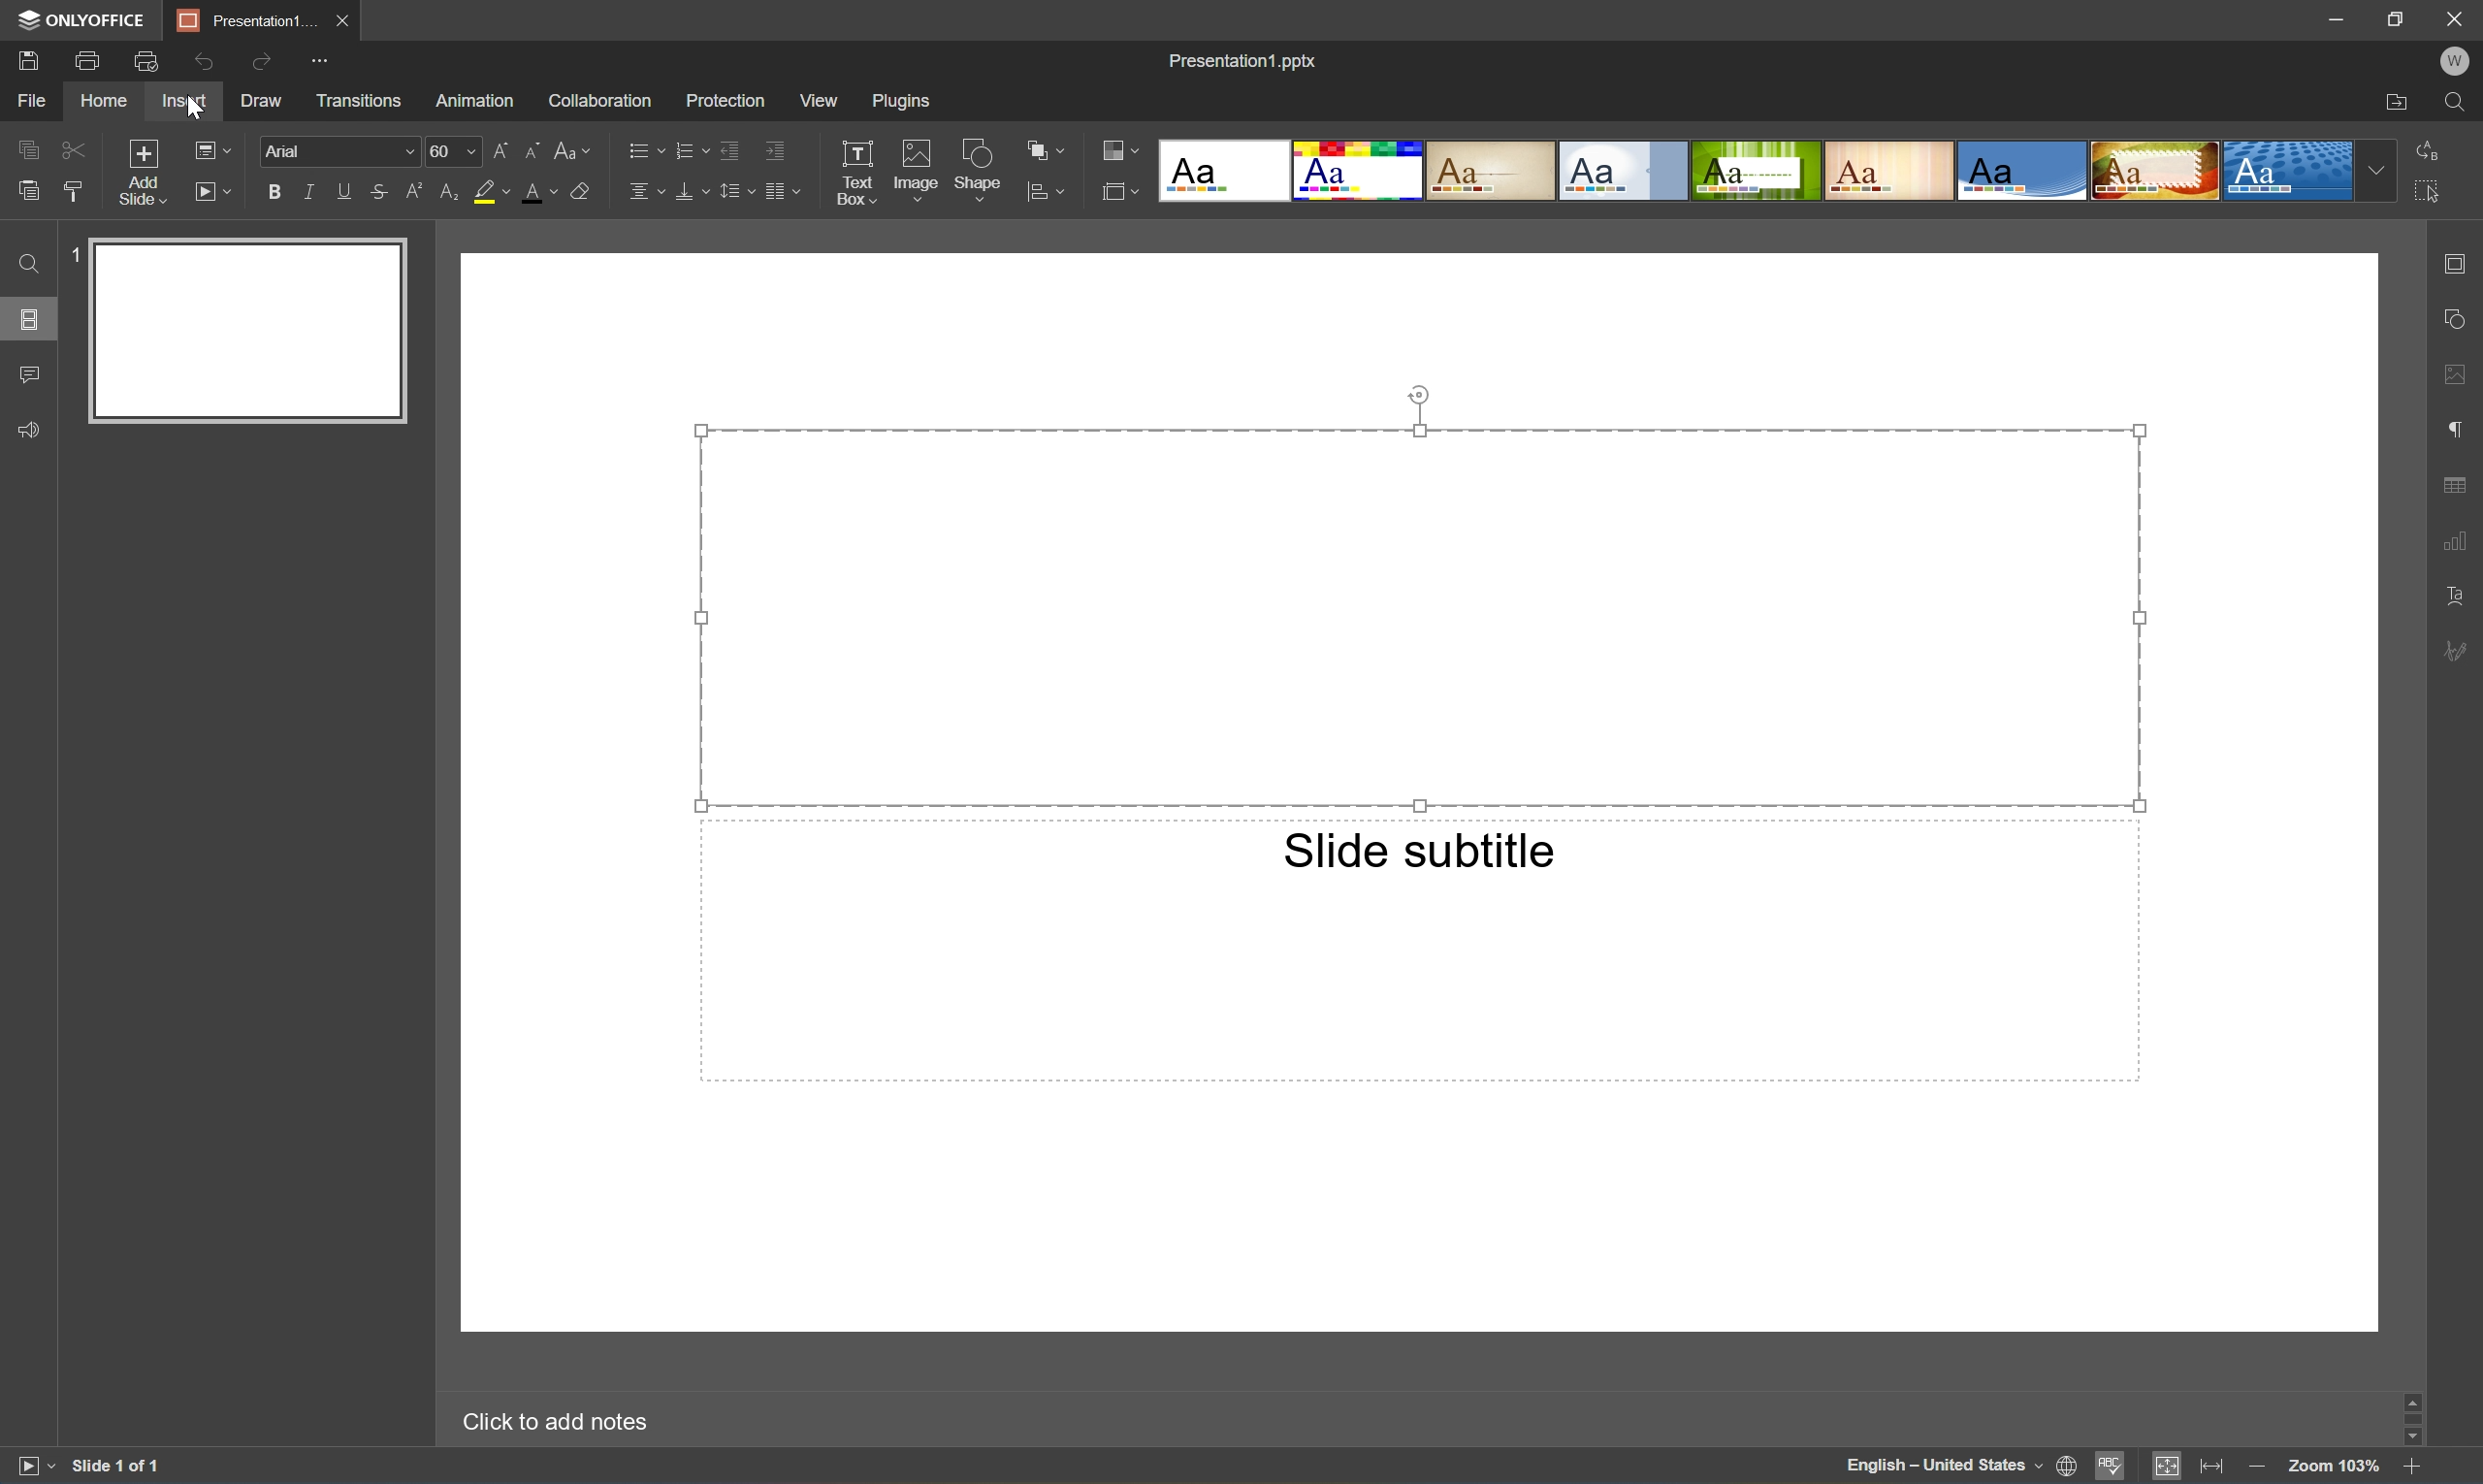 The width and height of the screenshot is (2483, 1484). What do you see at coordinates (25, 262) in the screenshot?
I see `Find` at bounding box center [25, 262].